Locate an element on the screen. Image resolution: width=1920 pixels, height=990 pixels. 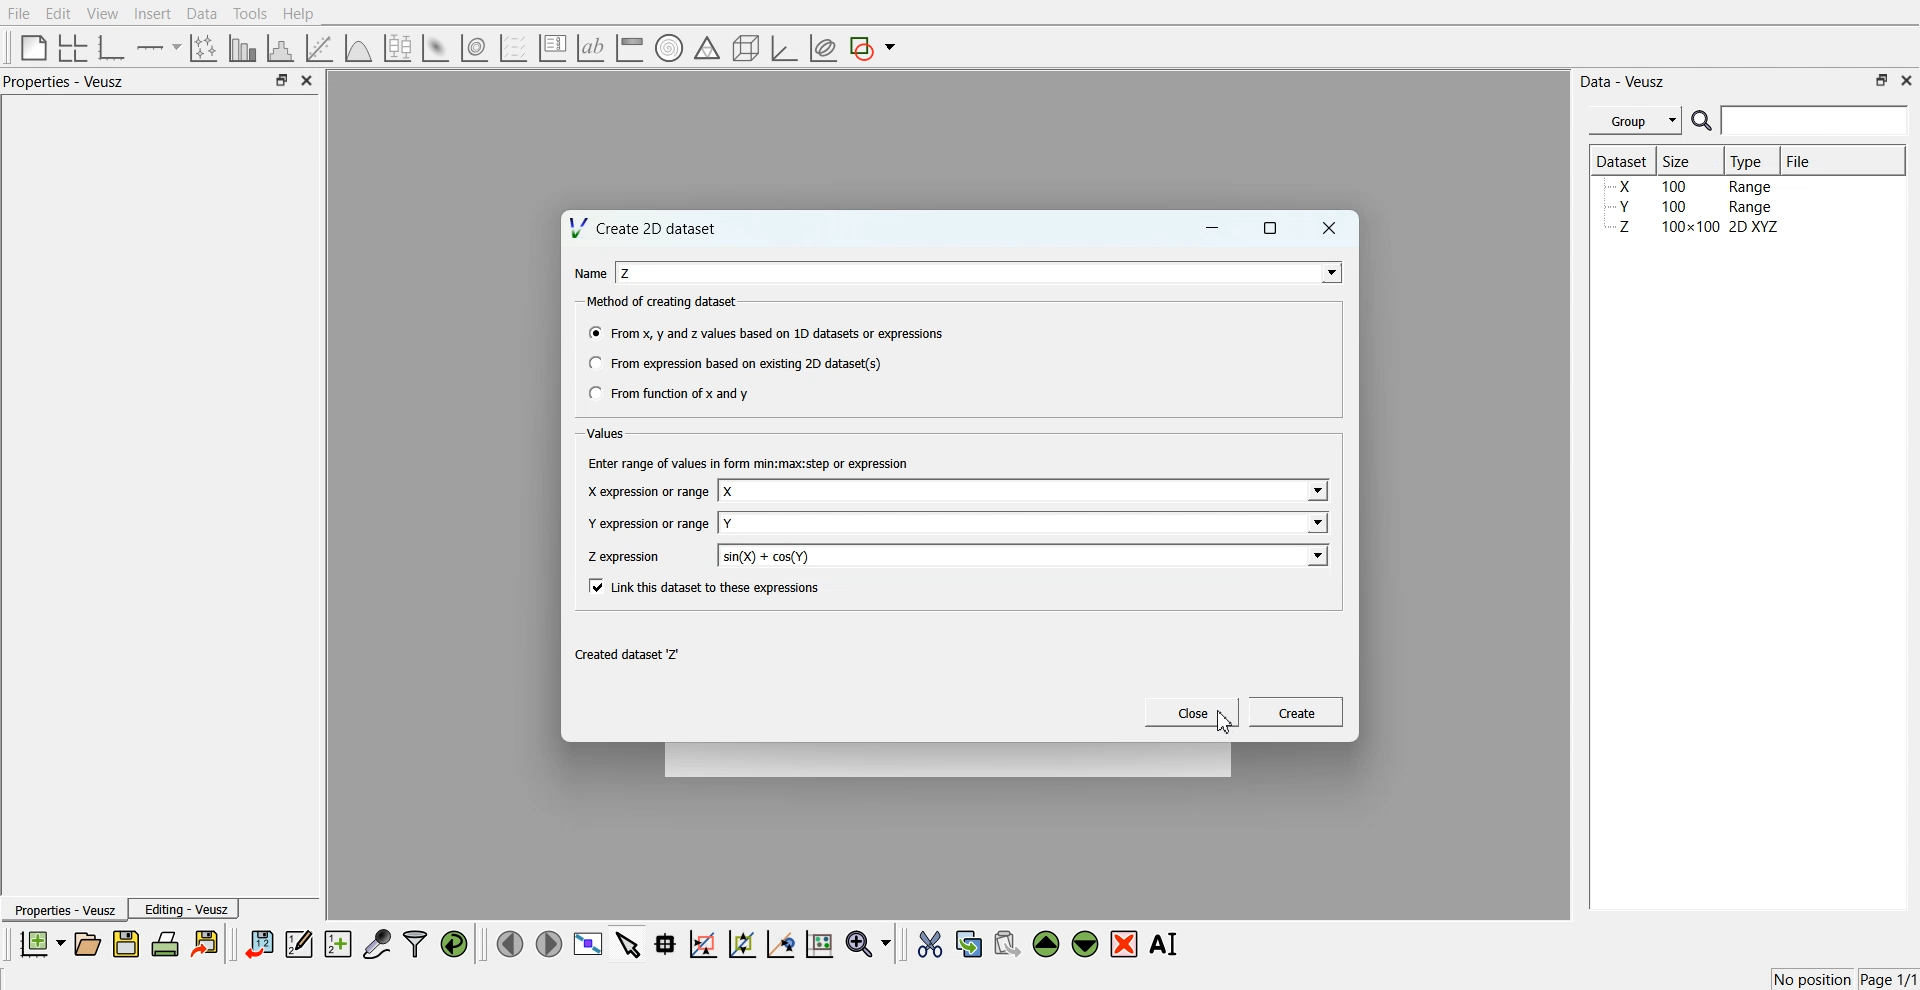
Type is located at coordinates (1749, 161).